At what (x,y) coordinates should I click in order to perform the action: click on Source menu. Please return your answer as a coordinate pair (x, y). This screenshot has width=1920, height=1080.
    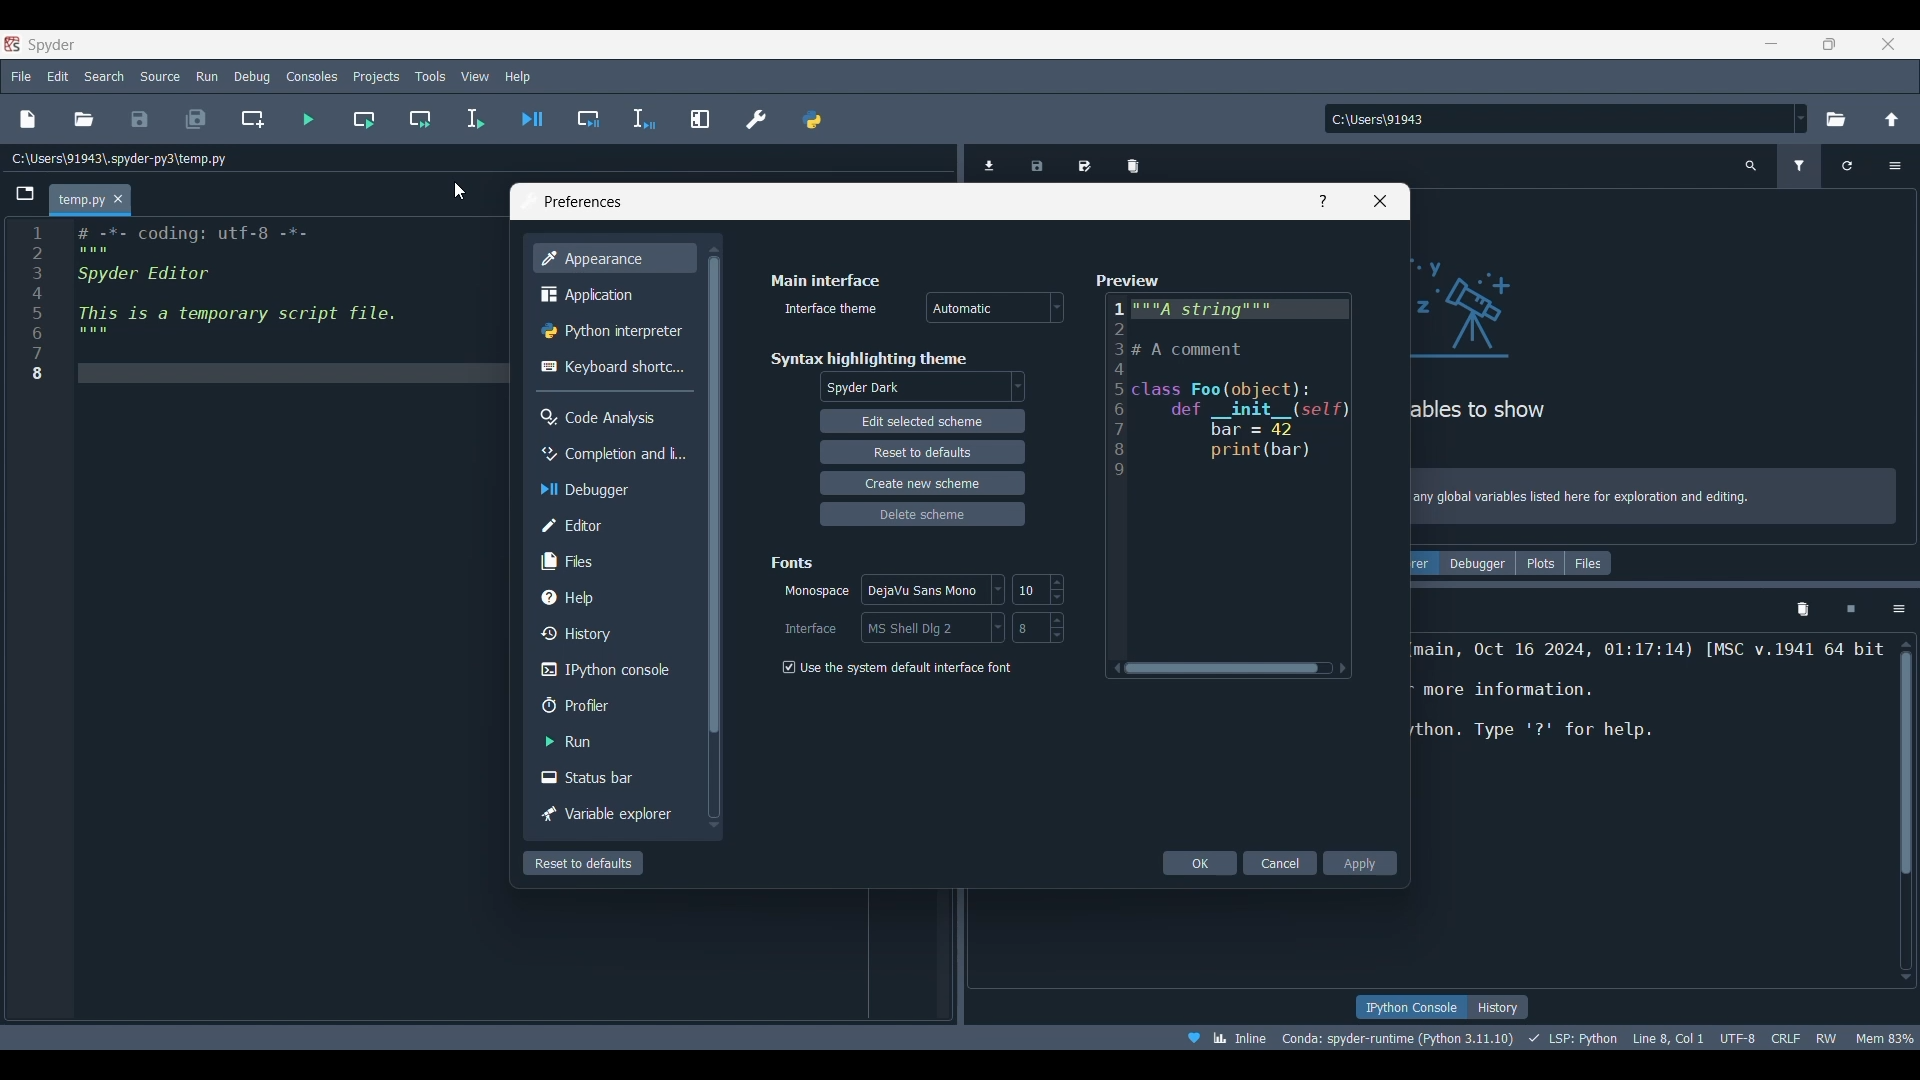
    Looking at the image, I should click on (159, 76).